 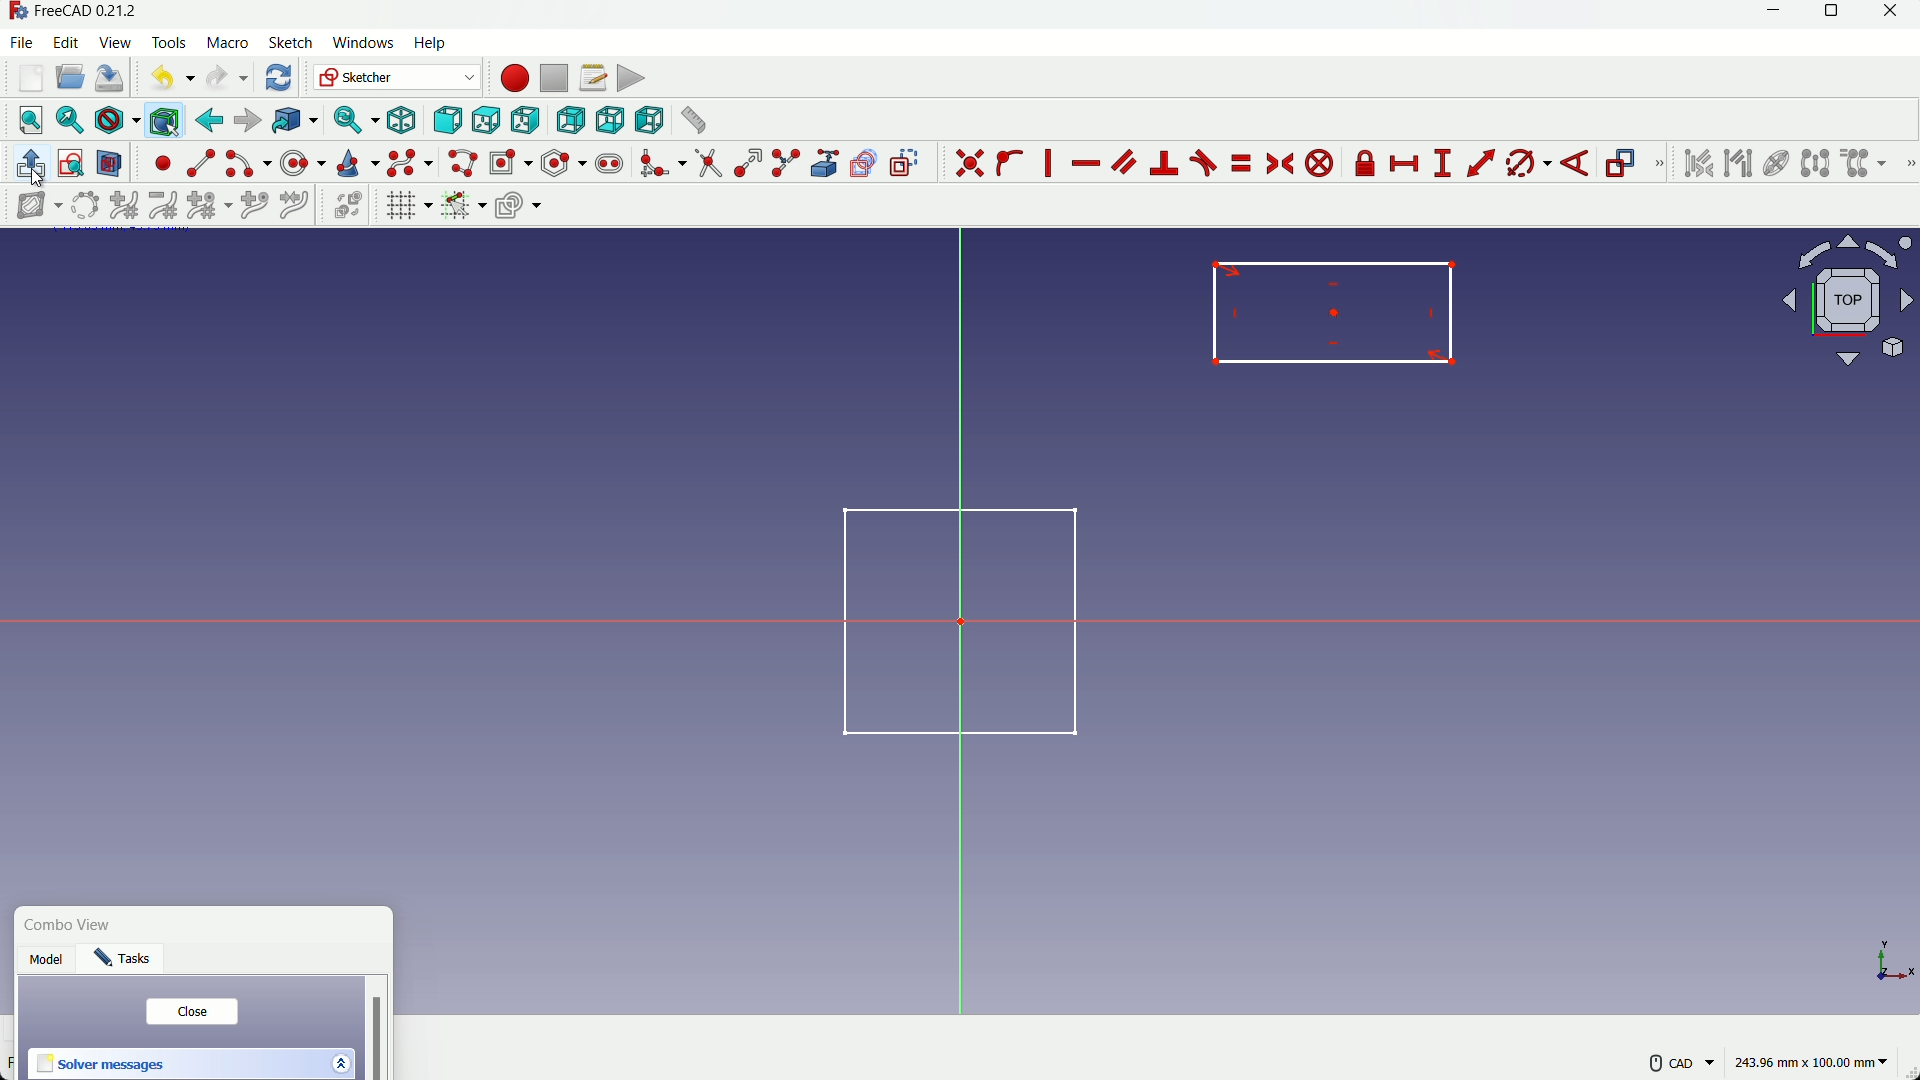 What do you see at coordinates (67, 41) in the screenshot?
I see `edit menu` at bounding box center [67, 41].